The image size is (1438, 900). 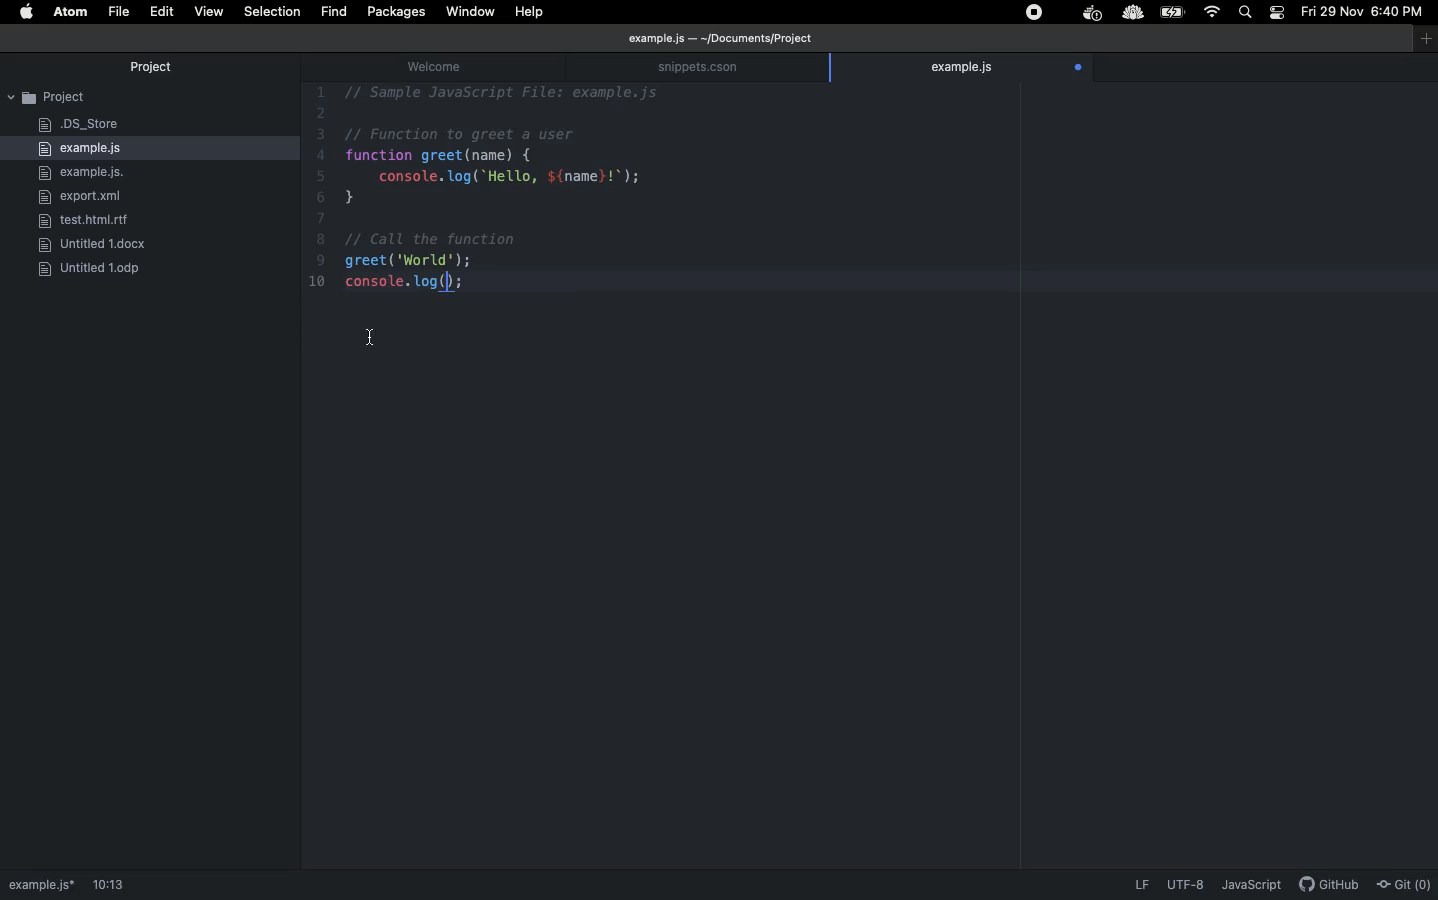 What do you see at coordinates (1175, 12) in the screenshot?
I see `Charge` at bounding box center [1175, 12].